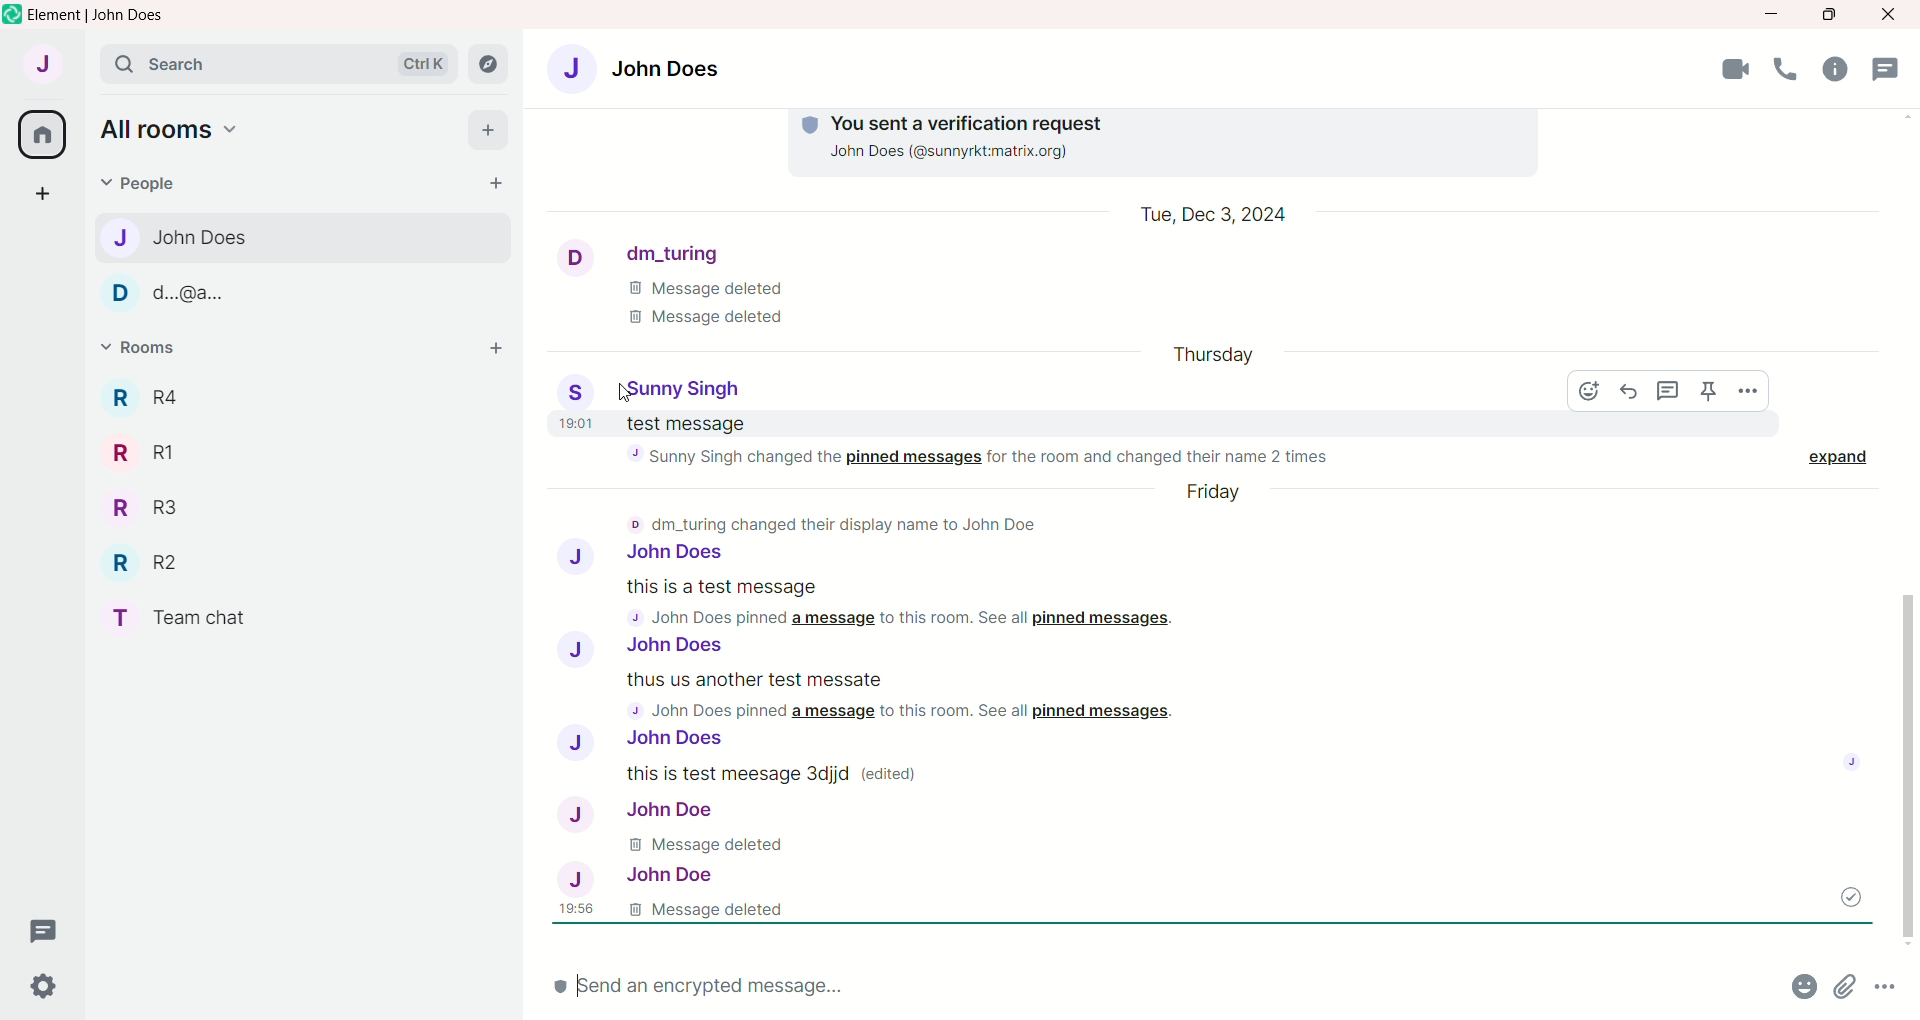 The width and height of the screenshot is (1920, 1020). Describe the element at coordinates (1203, 213) in the screenshot. I see `Date` at that location.